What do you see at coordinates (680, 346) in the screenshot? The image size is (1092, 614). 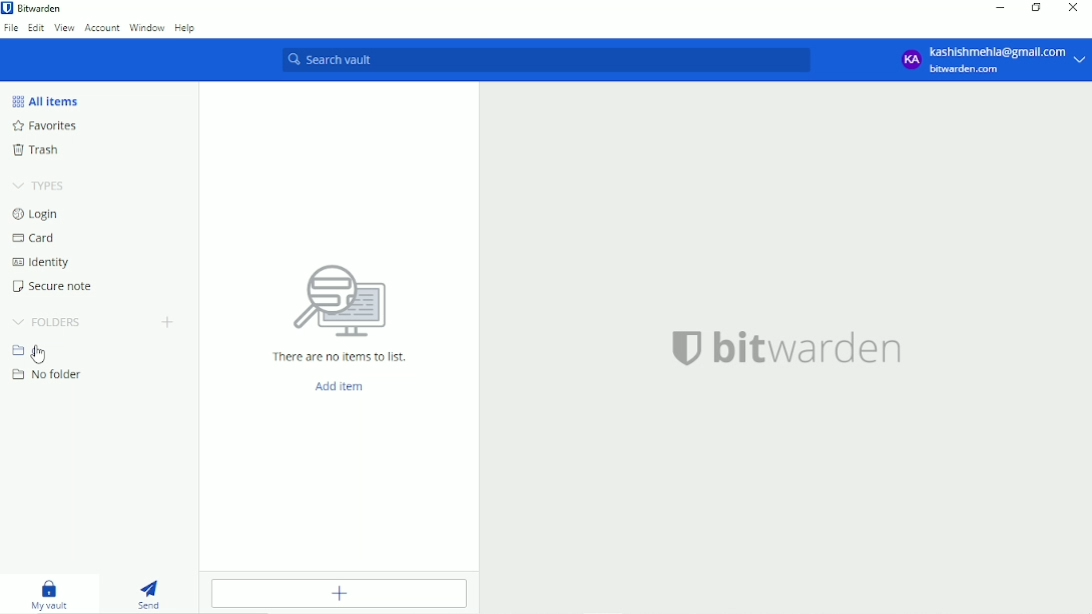 I see `bitwarden logo` at bounding box center [680, 346].